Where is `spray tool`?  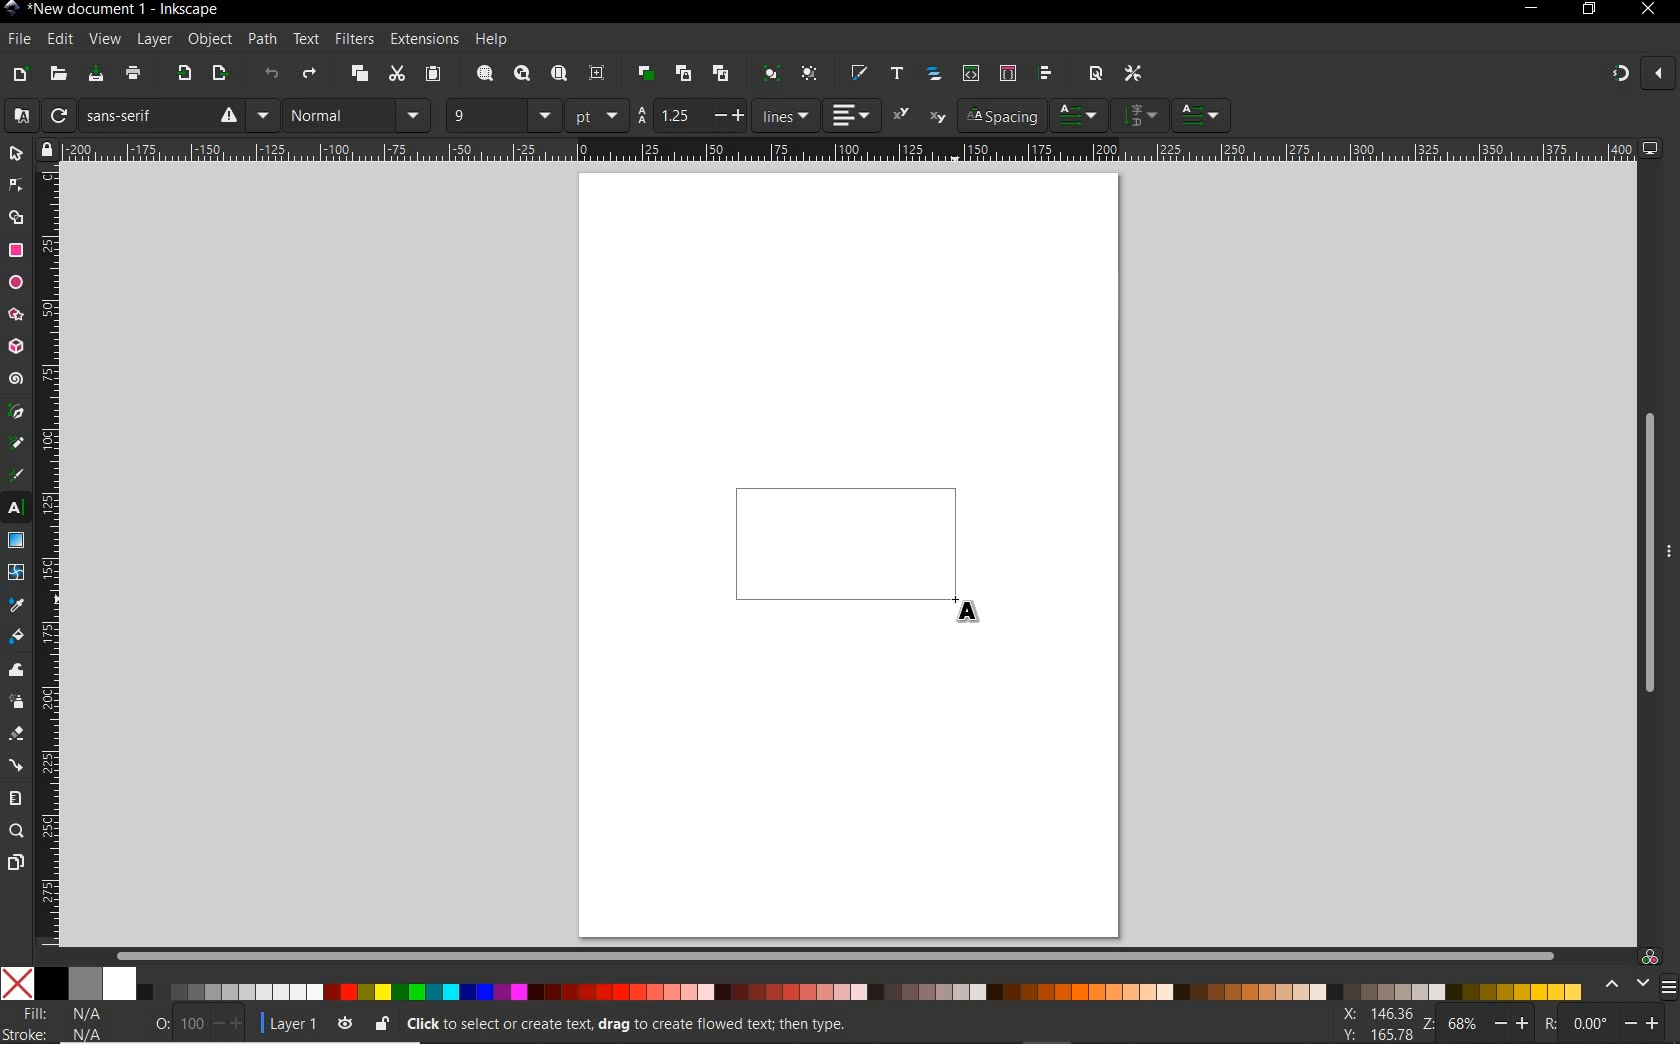
spray tool is located at coordinates (16, 702).